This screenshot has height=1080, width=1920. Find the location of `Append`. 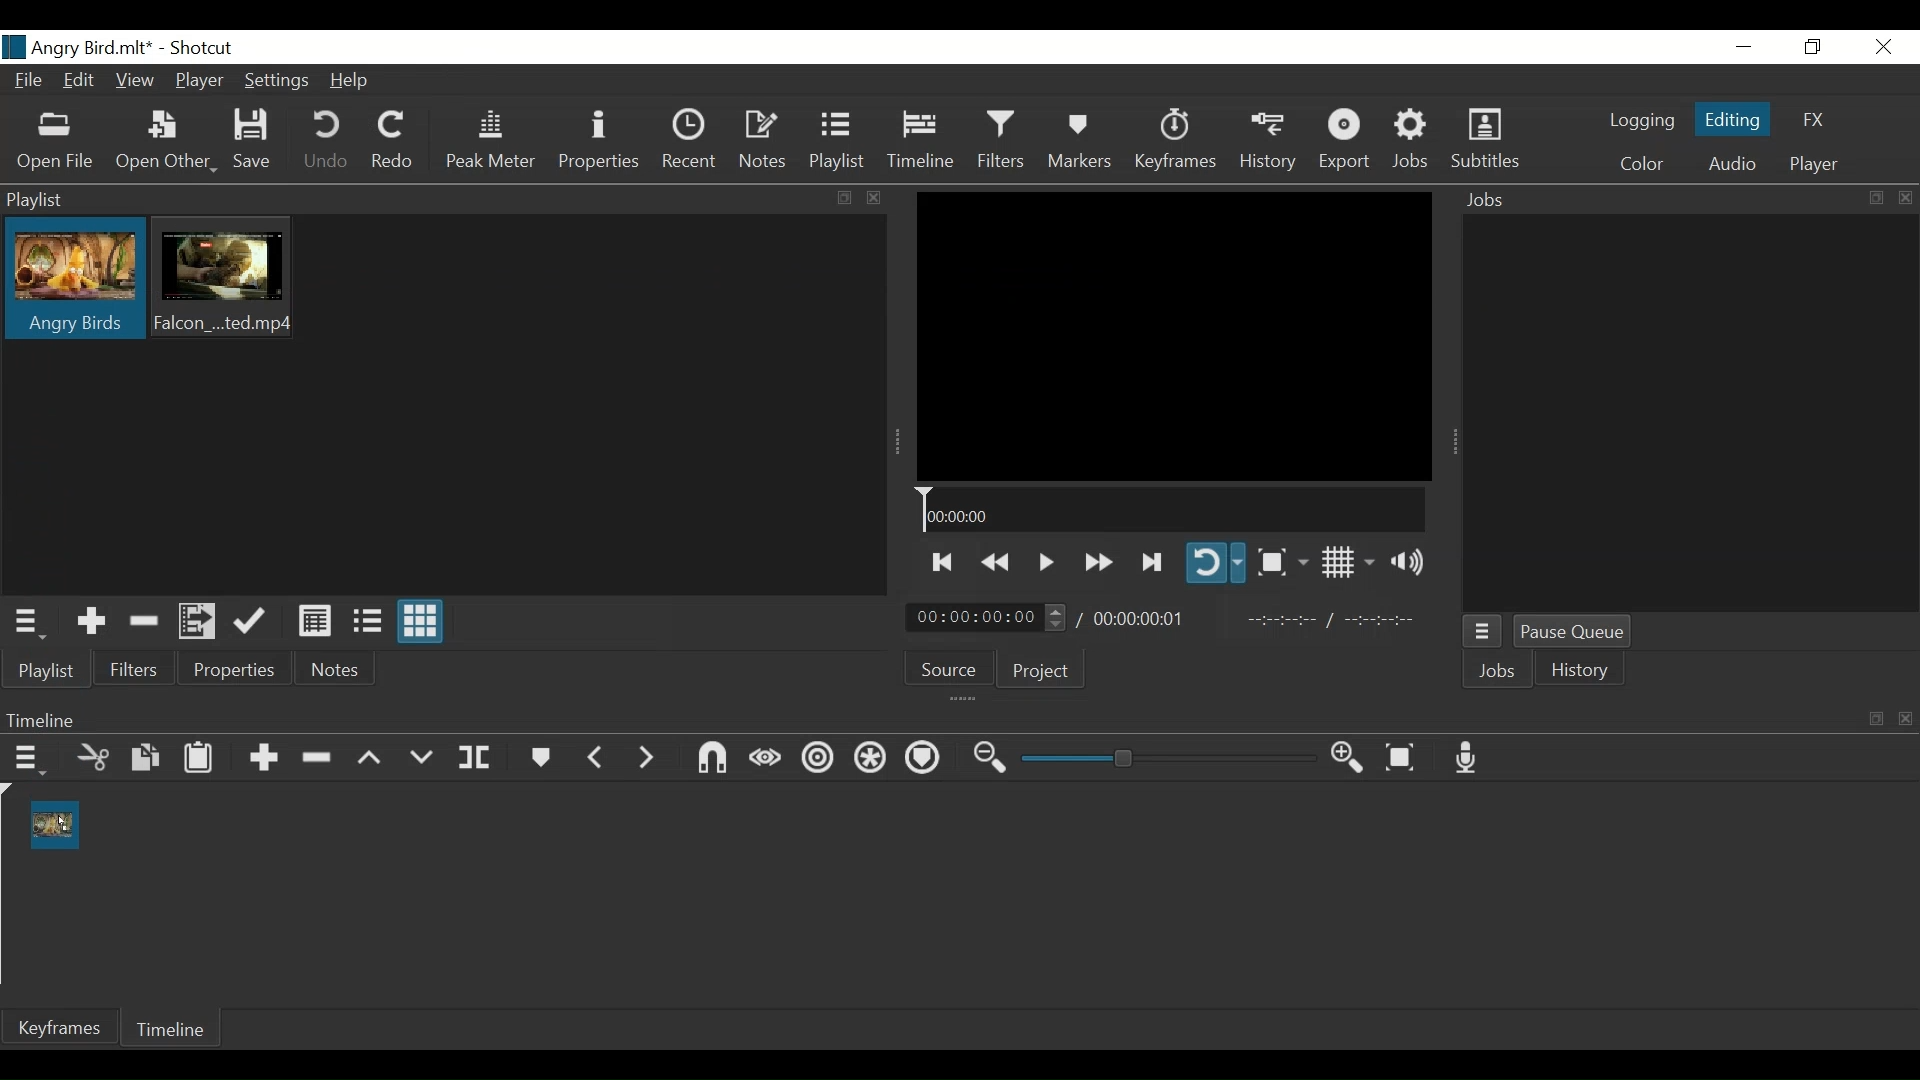

Append is located at coordinates (265, 755).